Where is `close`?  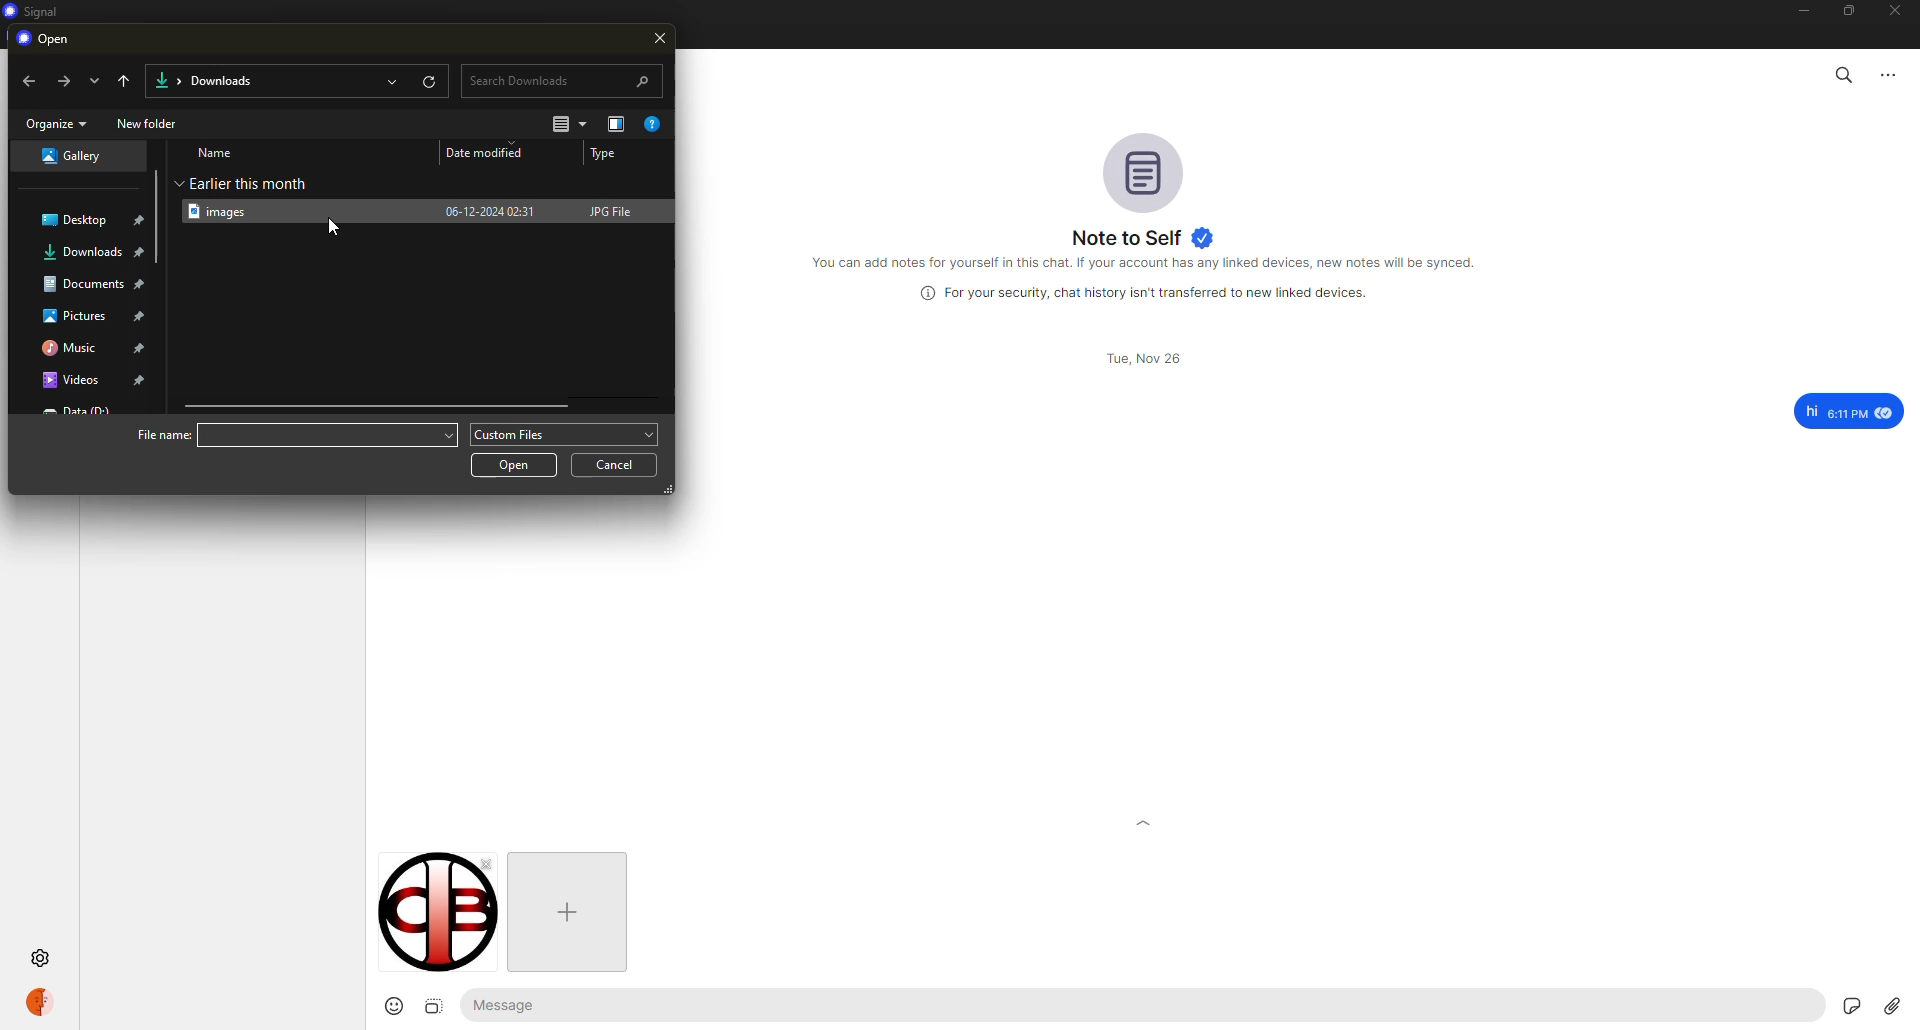 close is located at coordinates (484, 864).